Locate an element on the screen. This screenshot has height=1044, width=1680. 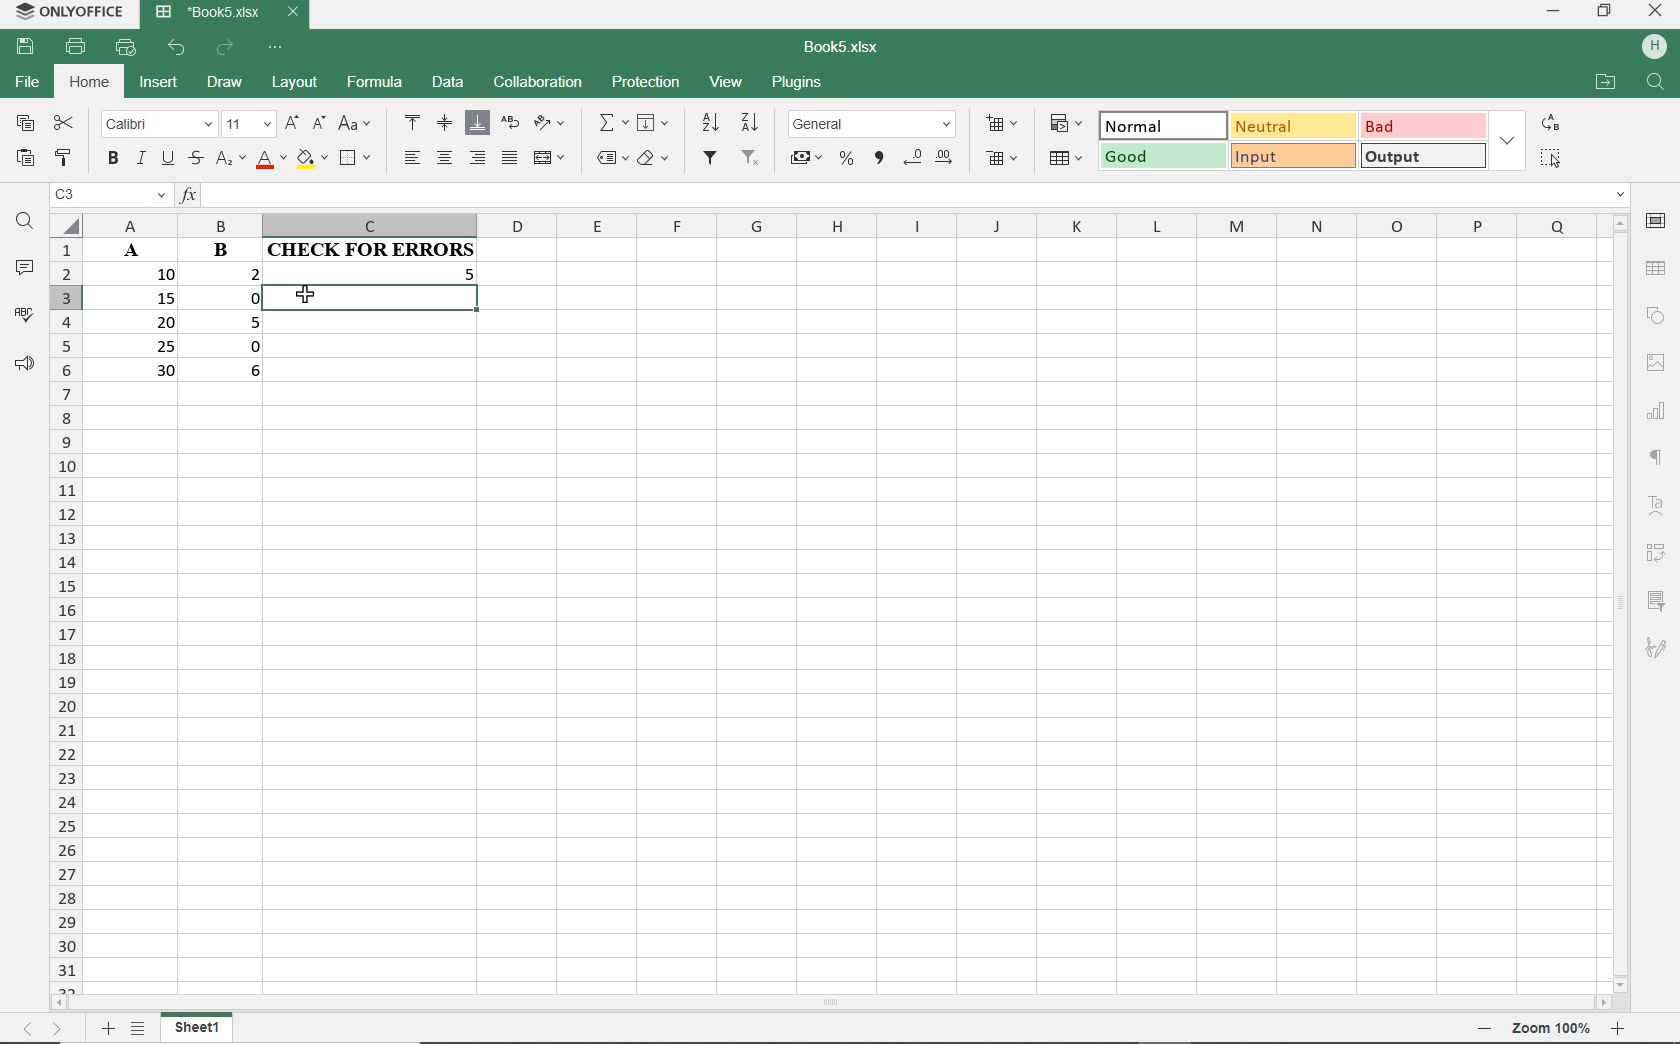
FORMAT AS TABLE TEMPLATE is located at coordinates (1065, 158).